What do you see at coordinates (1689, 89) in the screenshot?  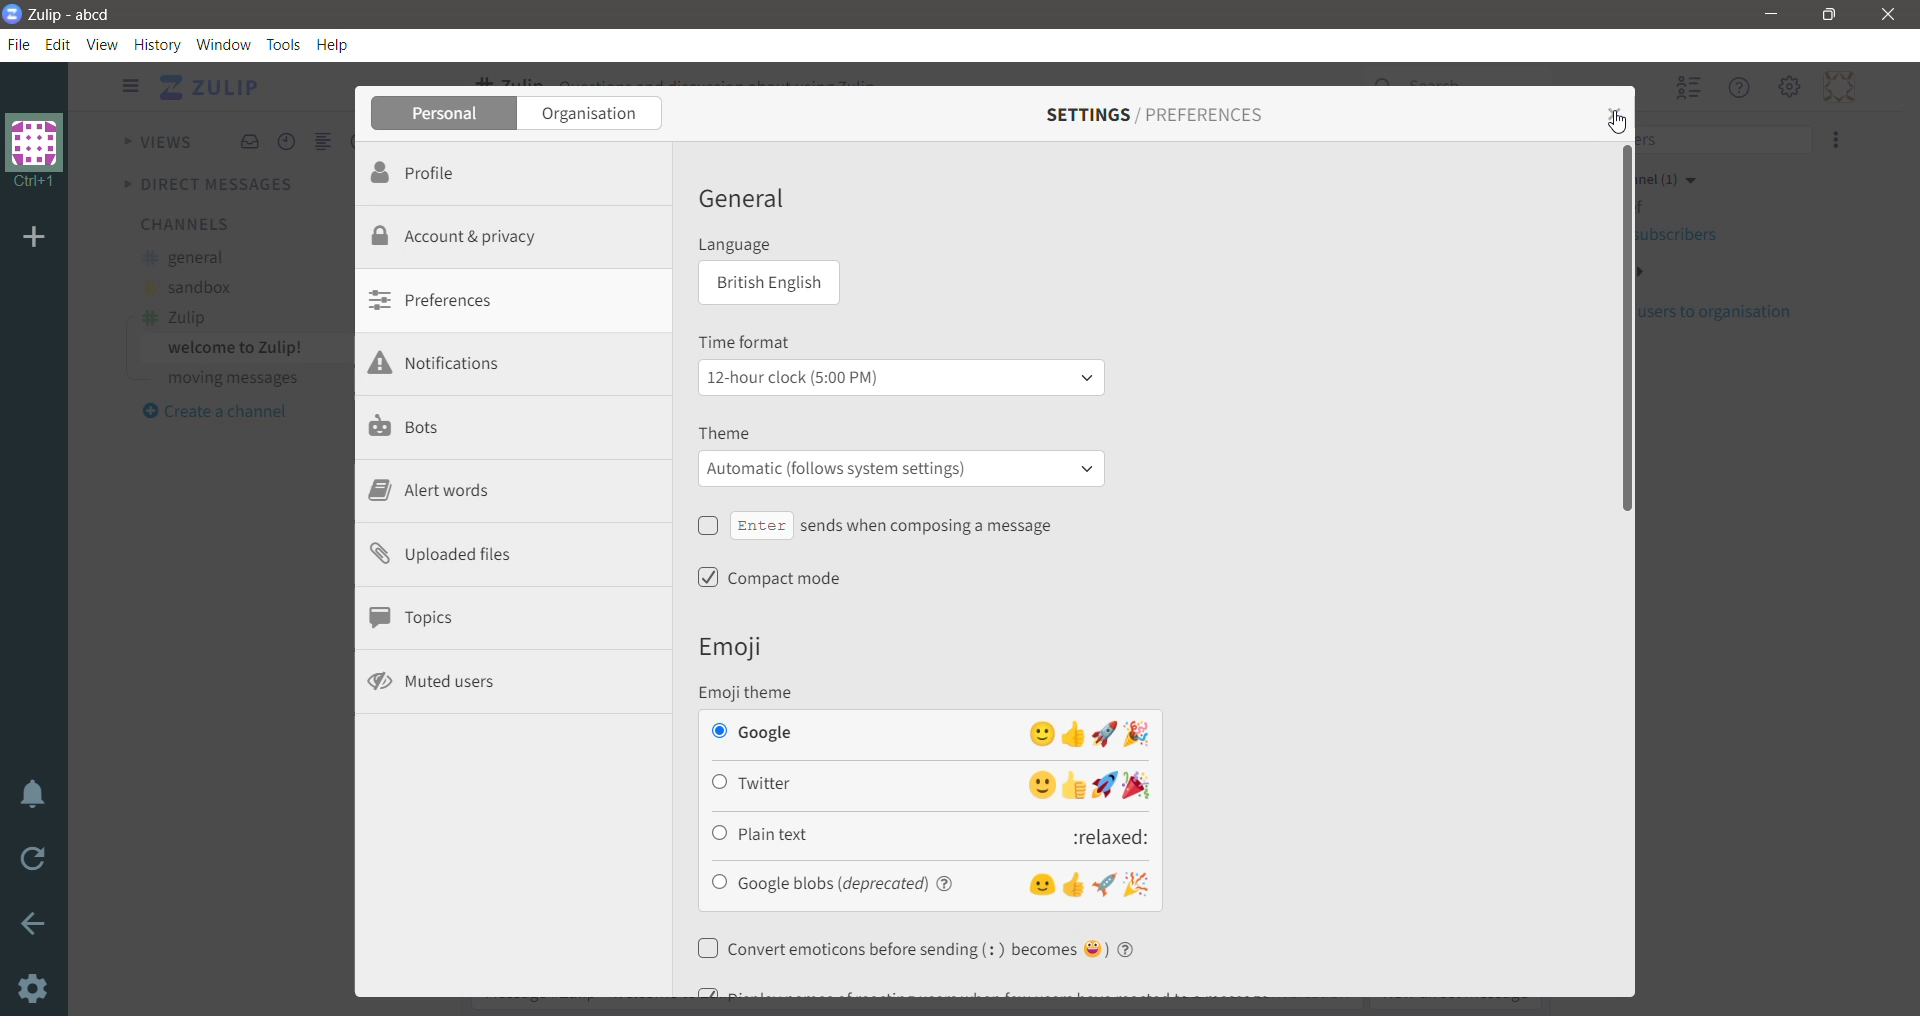 I see `Hide user list` at bounding box center [1689, 89].